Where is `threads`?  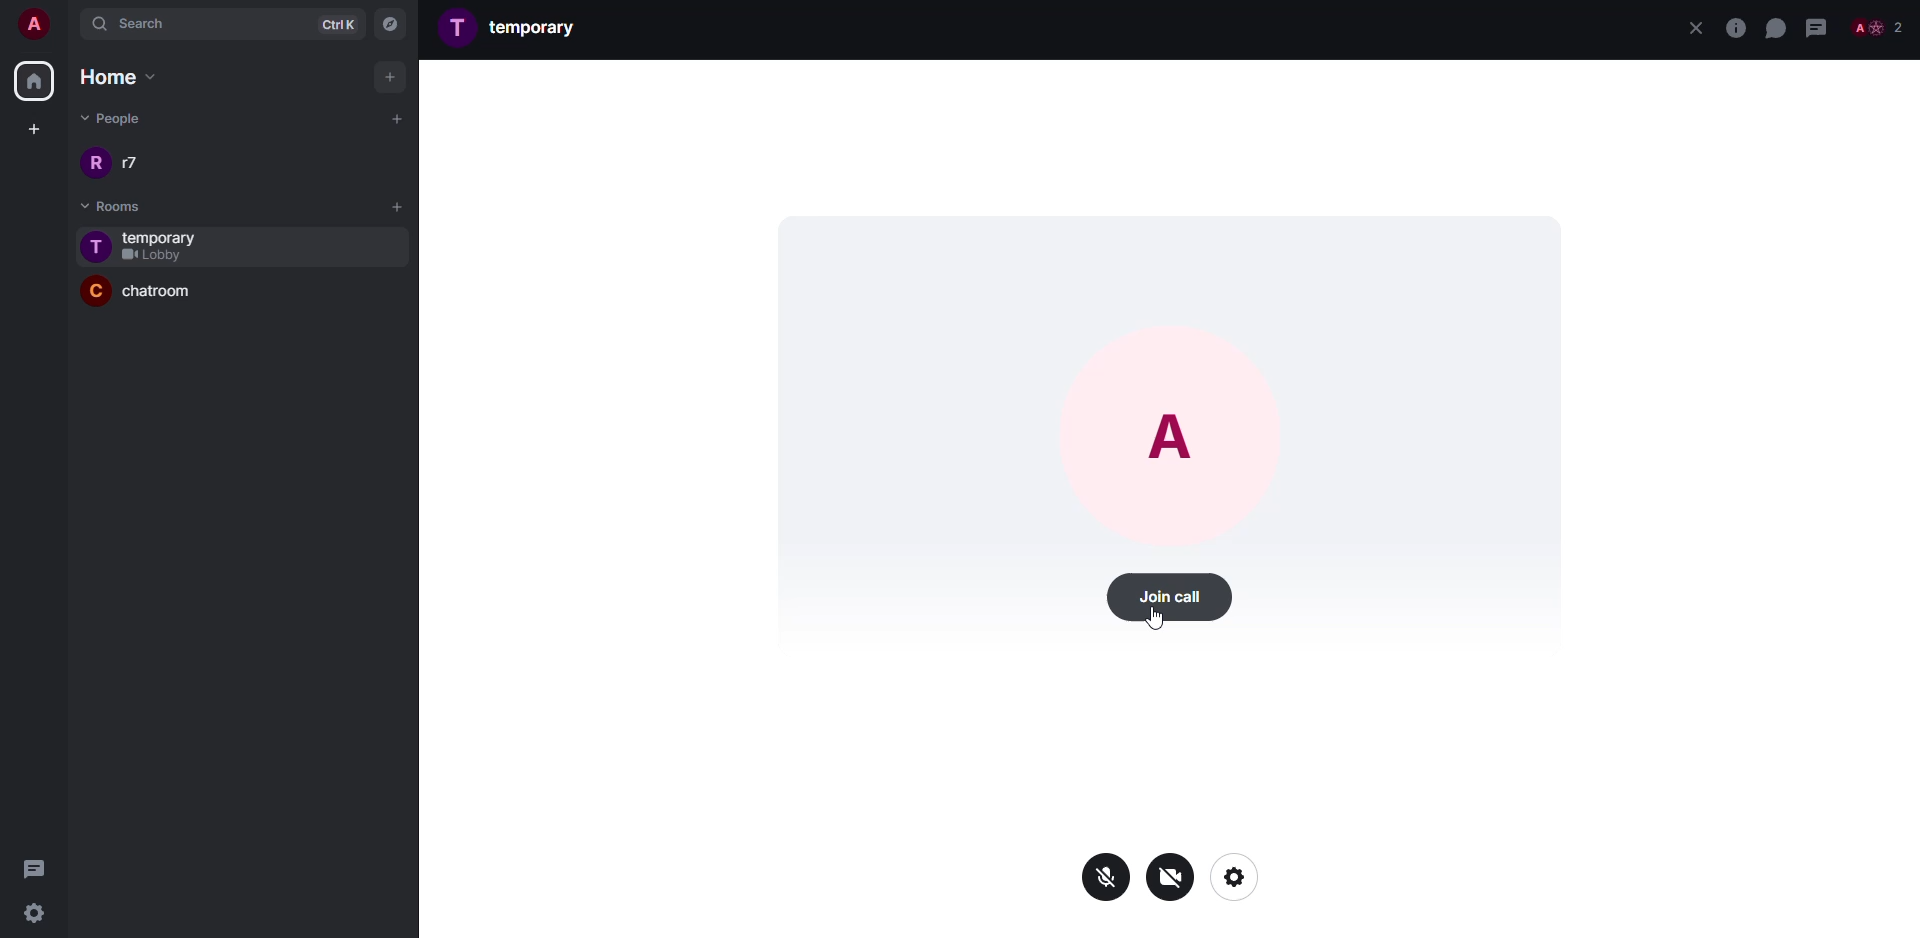
threads is located at coordinates (35, 867).